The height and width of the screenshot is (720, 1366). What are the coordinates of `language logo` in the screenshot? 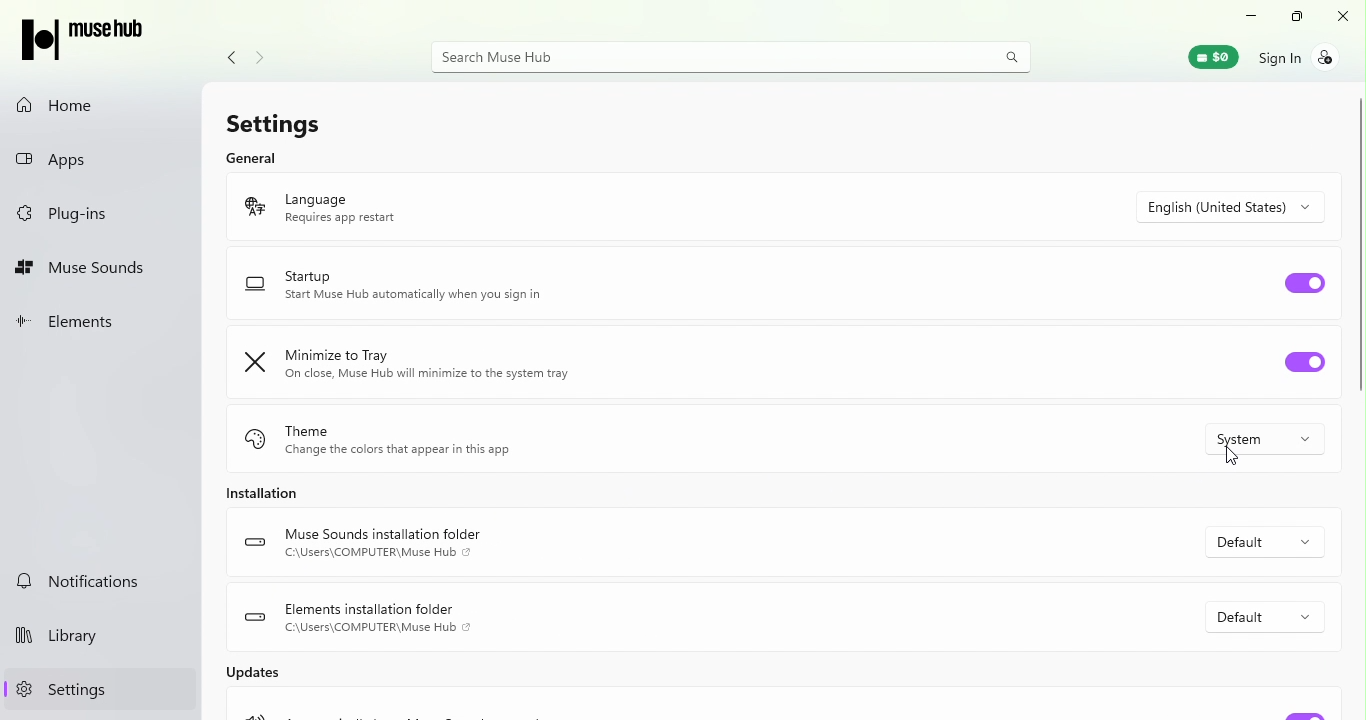 It's located at (251, 209).